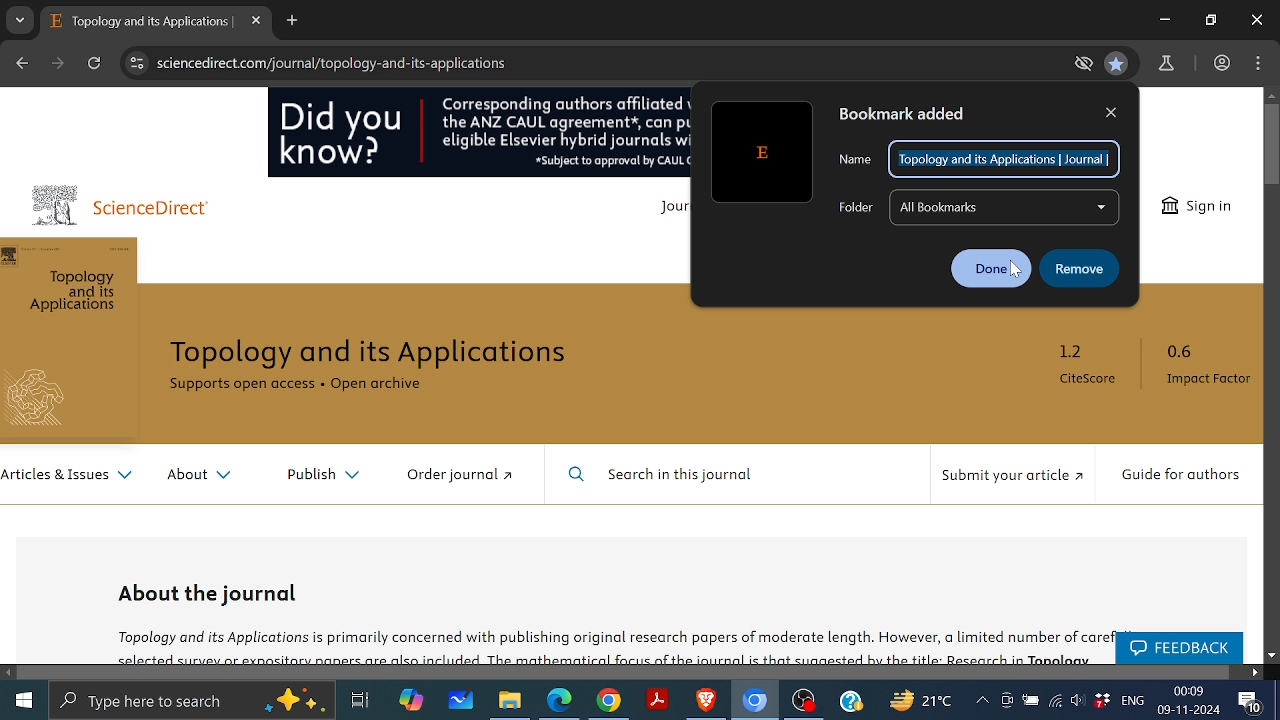  Describe the element at coordinates (1055, 700) in the screenshot. I see `Internet Access` at that location.